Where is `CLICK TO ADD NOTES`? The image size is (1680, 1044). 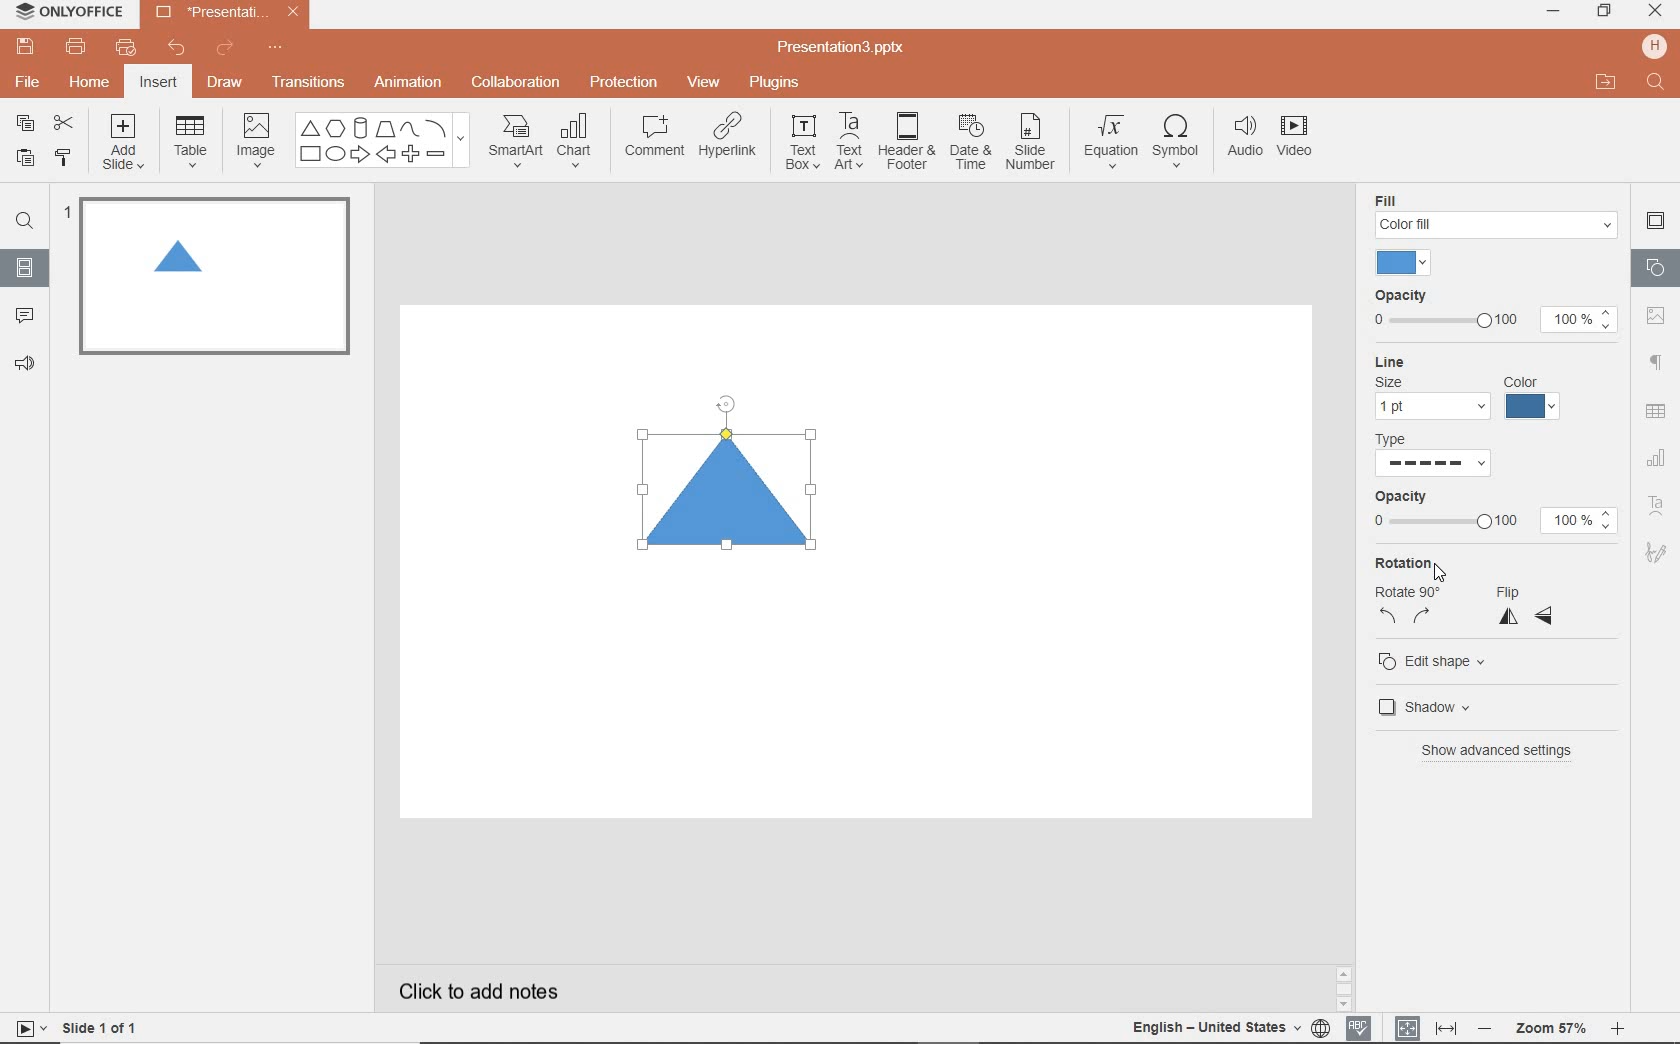
CLICK TO ADD NOTES is located at coordinates (497, 991).